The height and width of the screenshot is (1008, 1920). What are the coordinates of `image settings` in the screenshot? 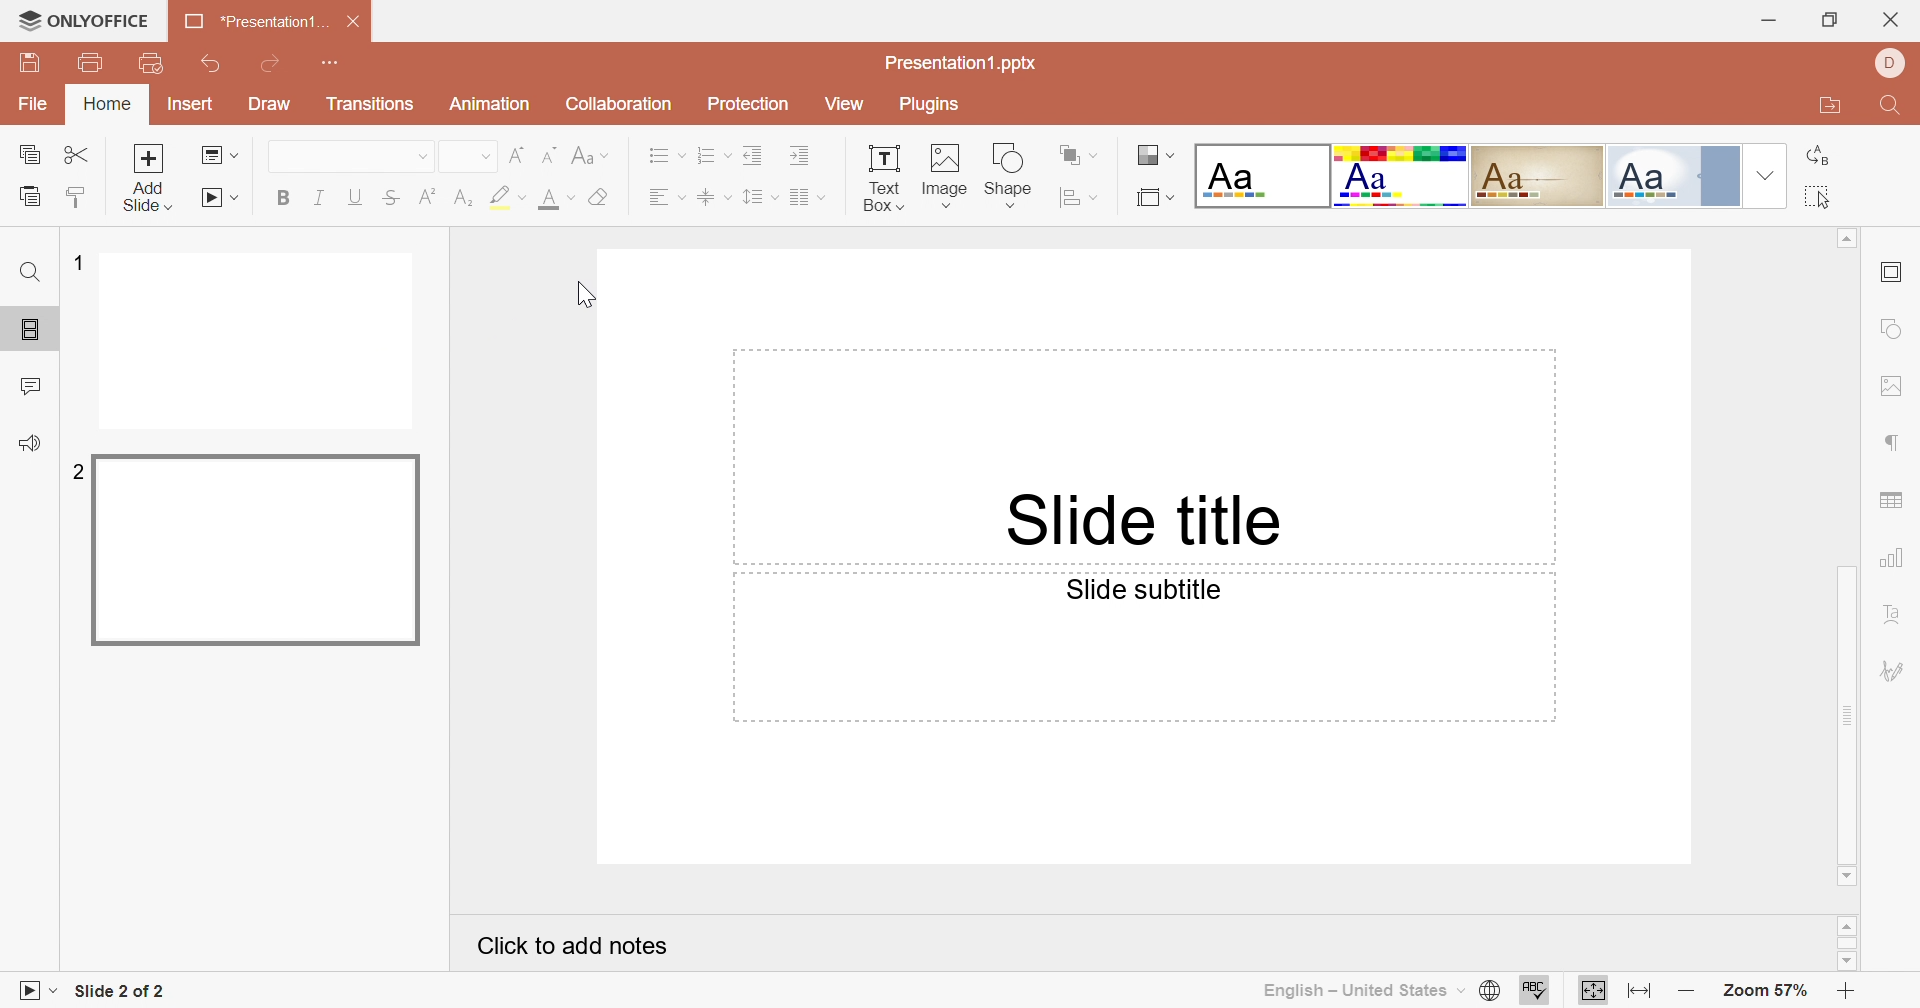 It's located at (1895, 387).